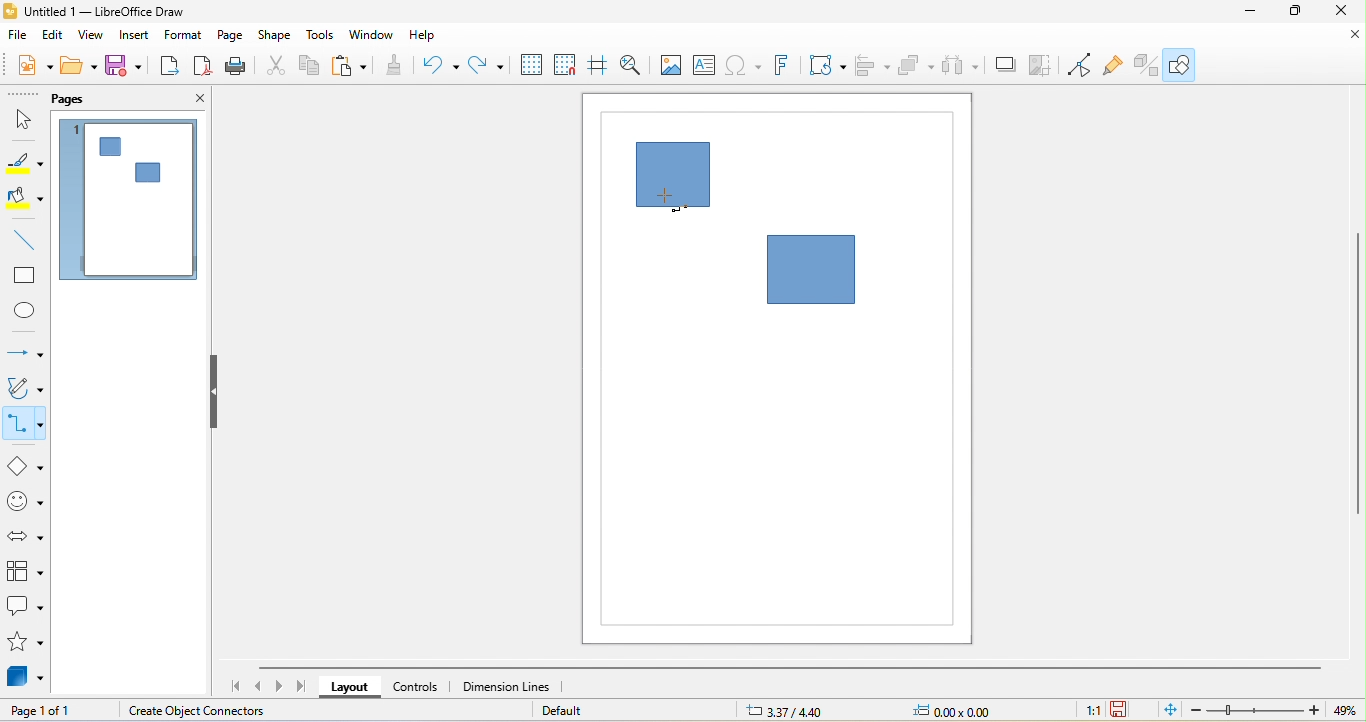 The image size is (1366, 722). Describe the element at coordinates (275, 67) in the screenshot. I see `cut` at that location.